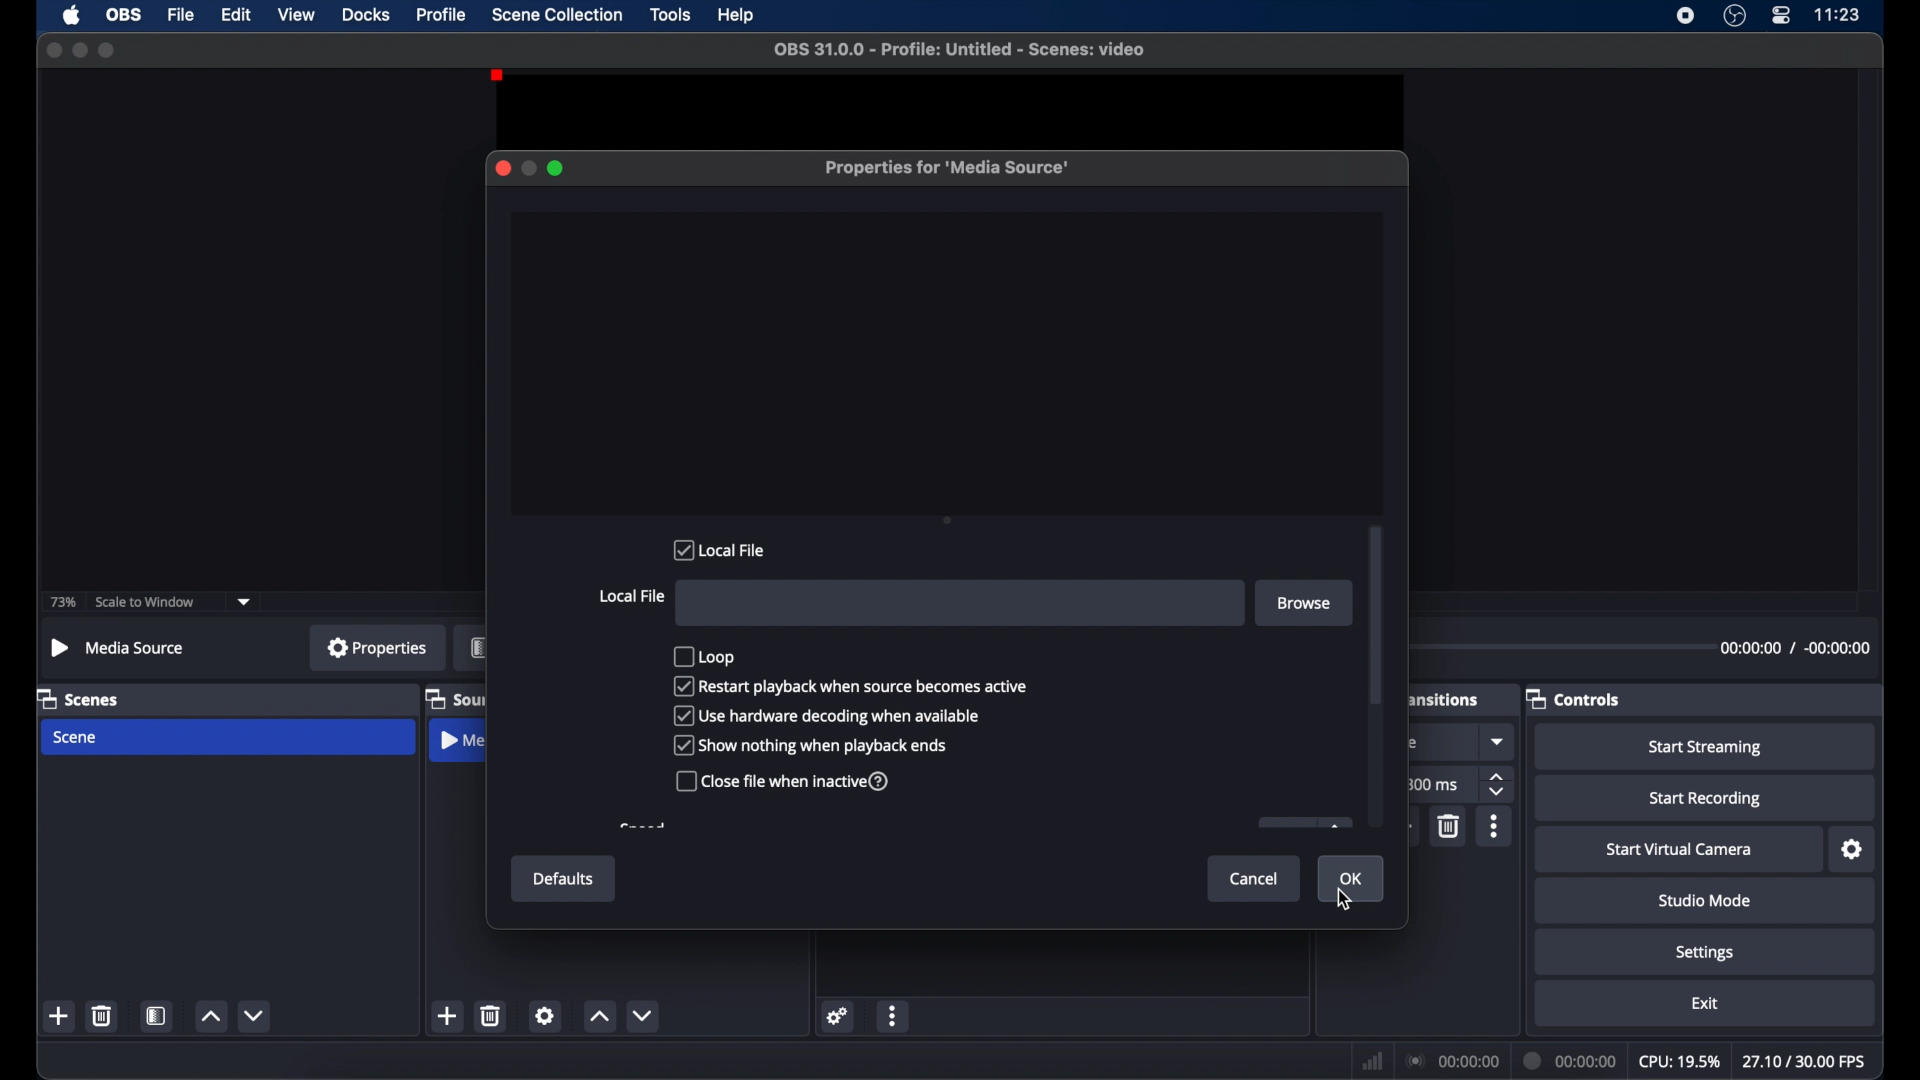 The image size is (1920, 1080). I want to click on help, so click(738, 16).